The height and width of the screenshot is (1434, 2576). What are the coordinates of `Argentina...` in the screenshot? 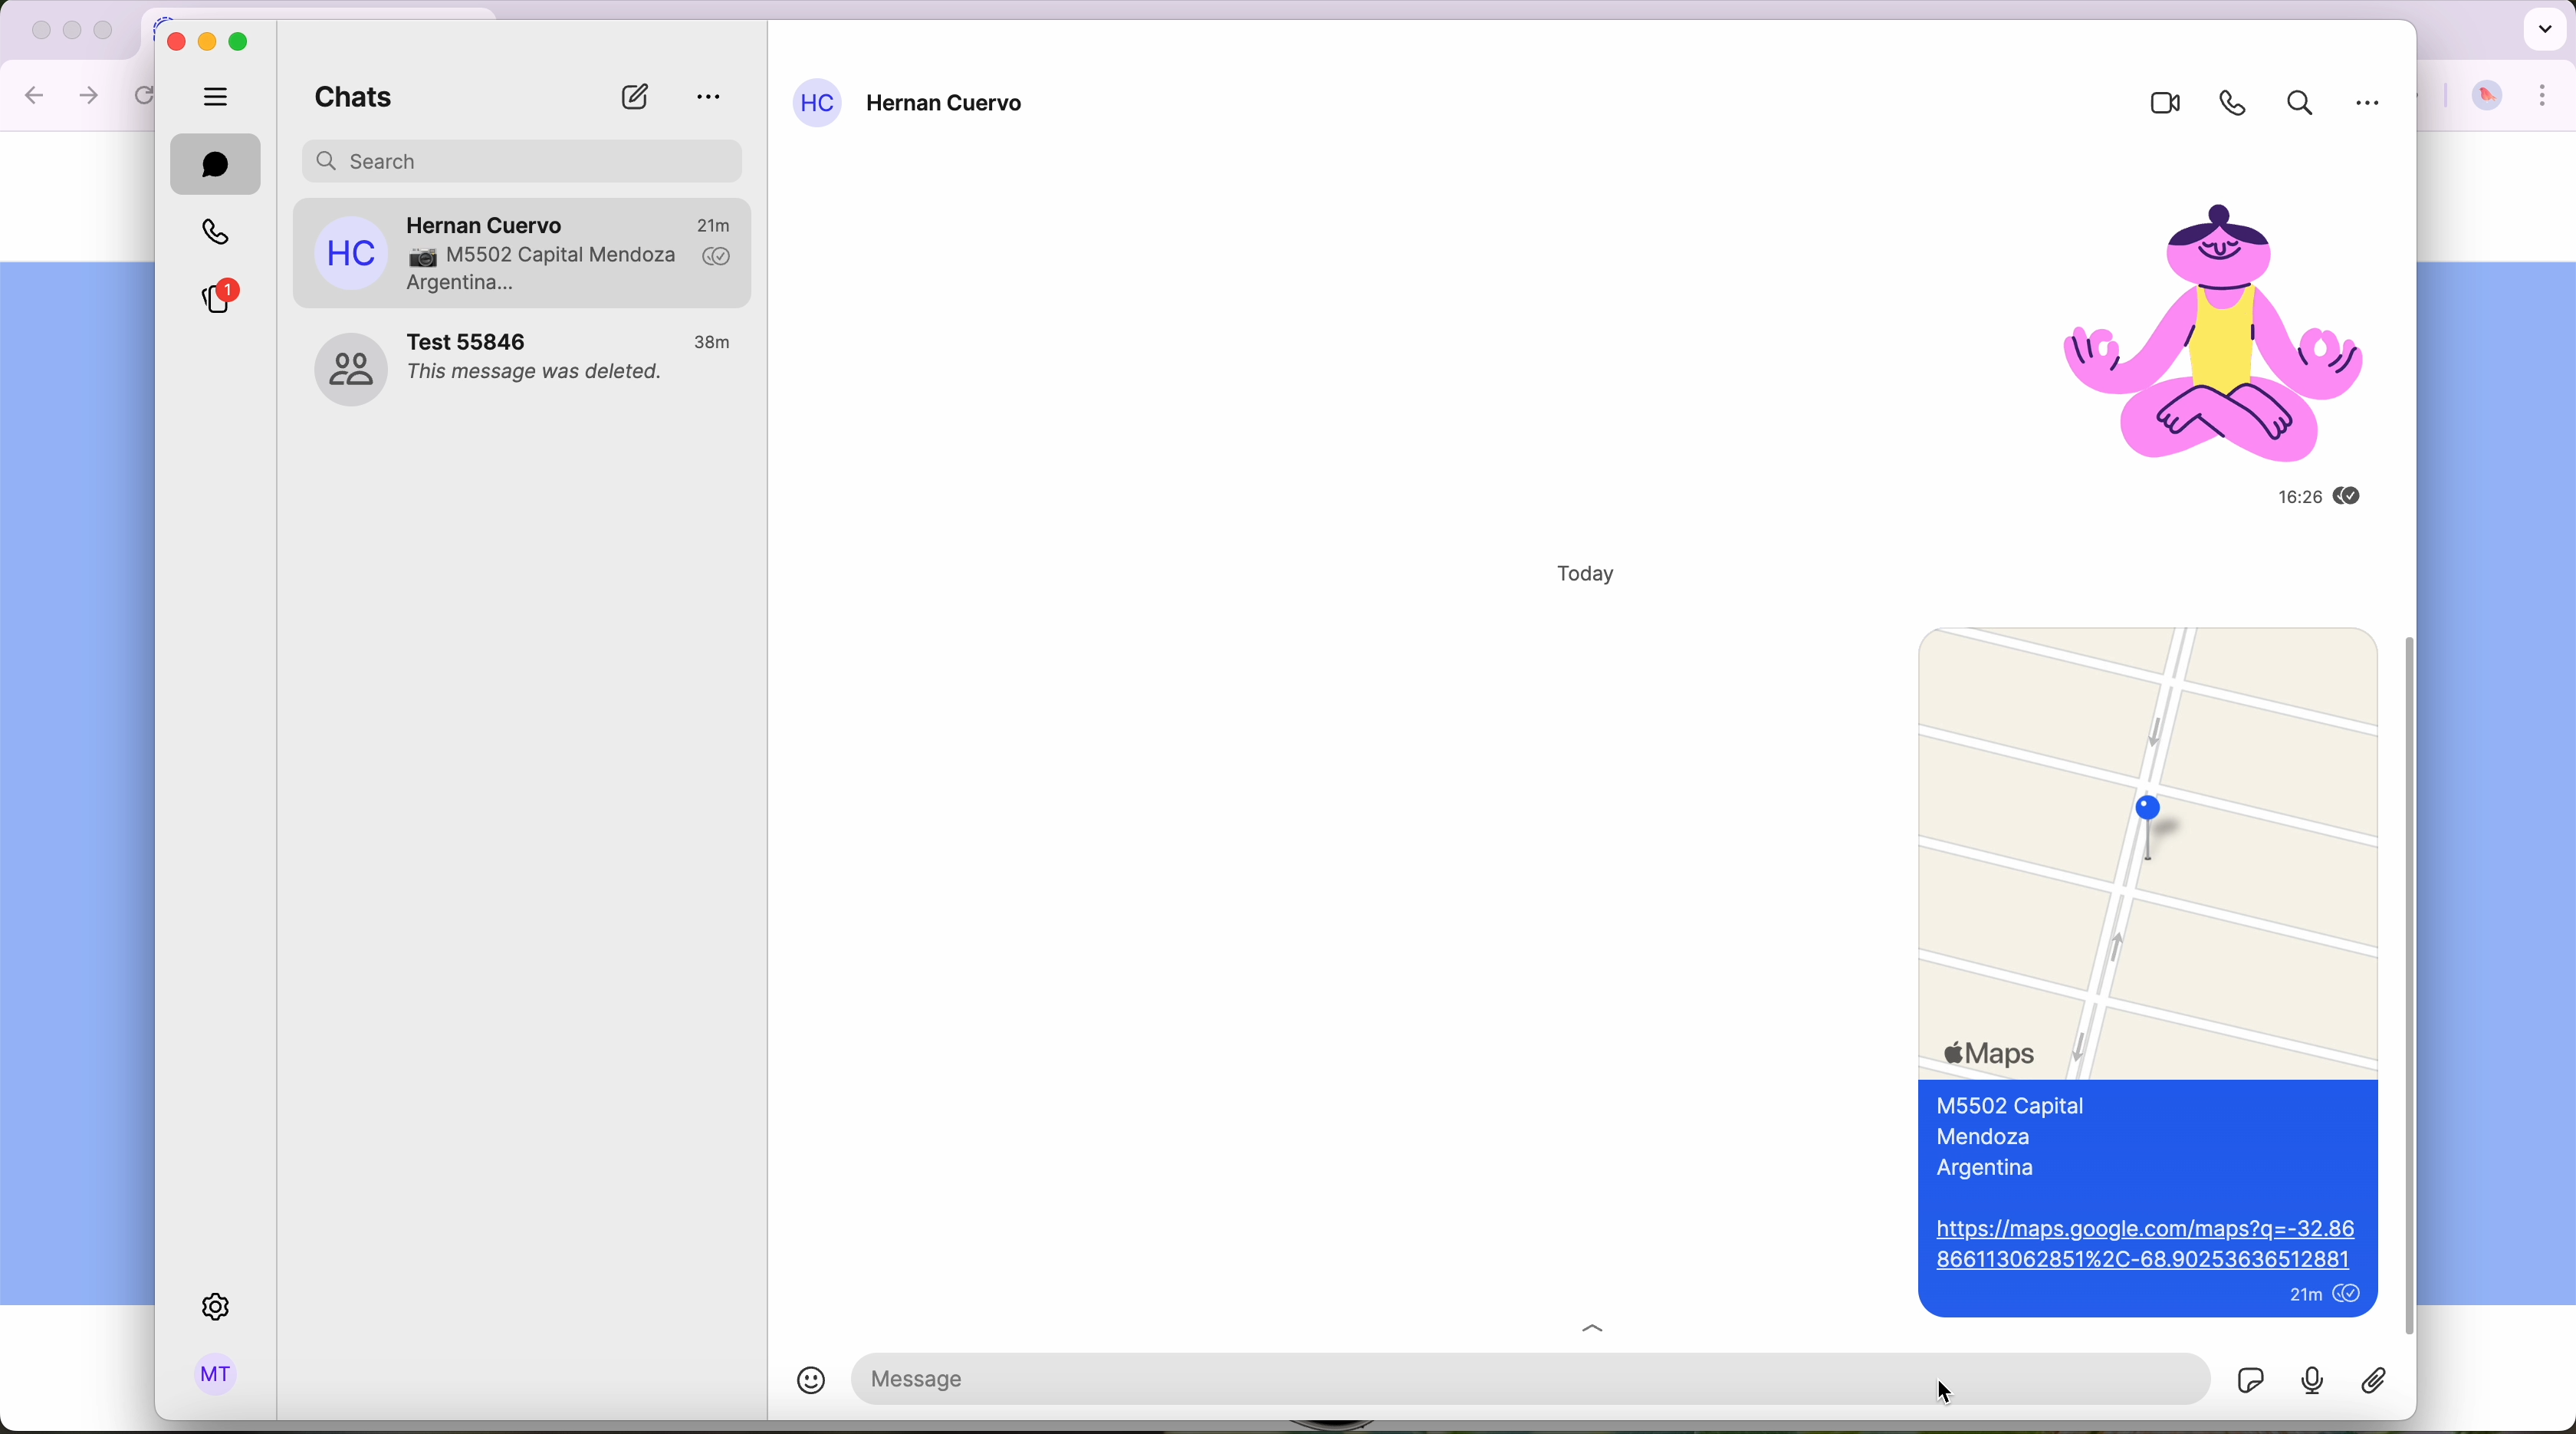 It's located at (463, 285).